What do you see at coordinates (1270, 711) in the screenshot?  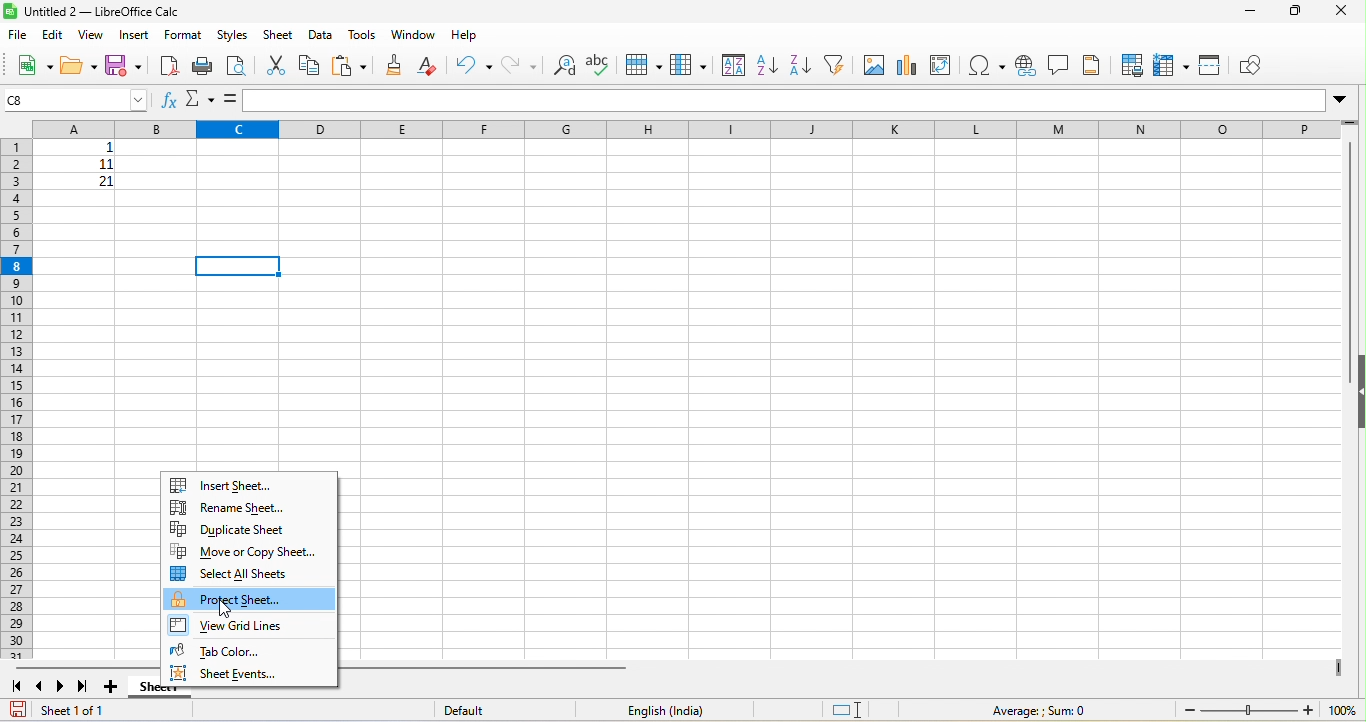 I see `zoom` at bounding box center [1270, 711].